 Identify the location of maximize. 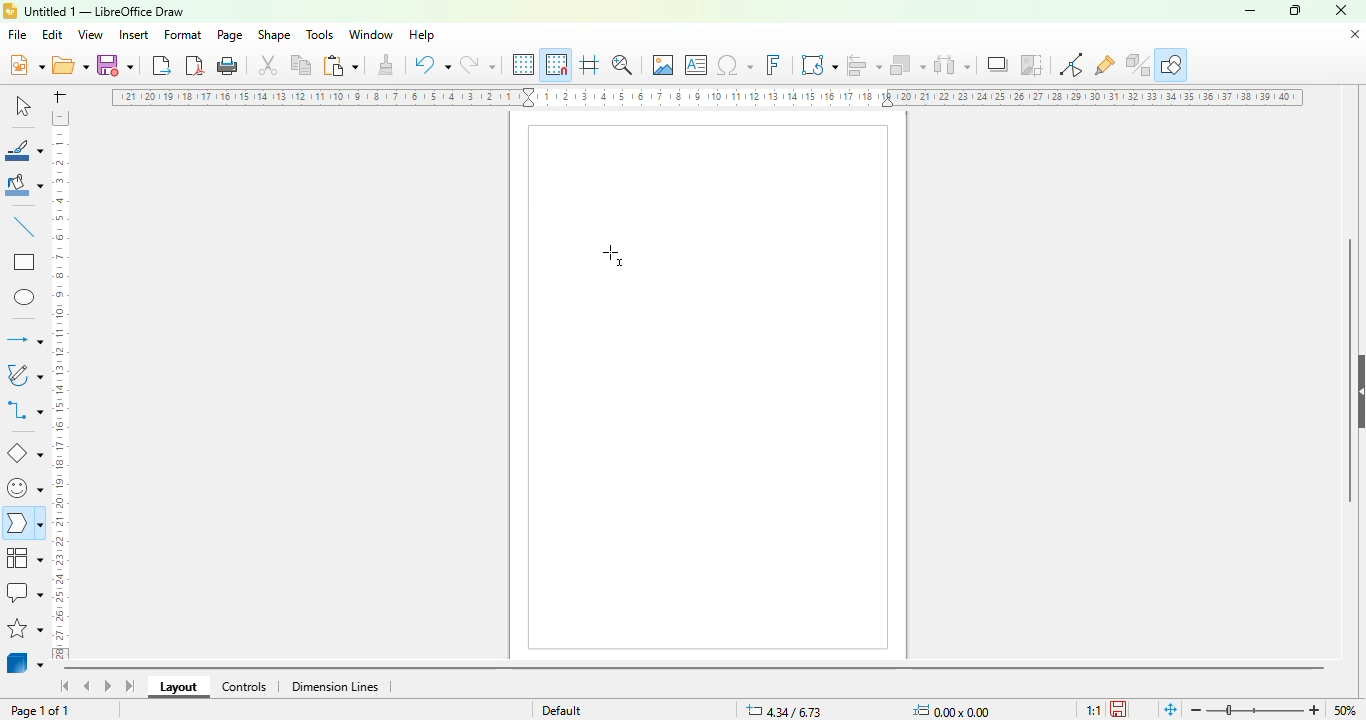
(1295, 10).